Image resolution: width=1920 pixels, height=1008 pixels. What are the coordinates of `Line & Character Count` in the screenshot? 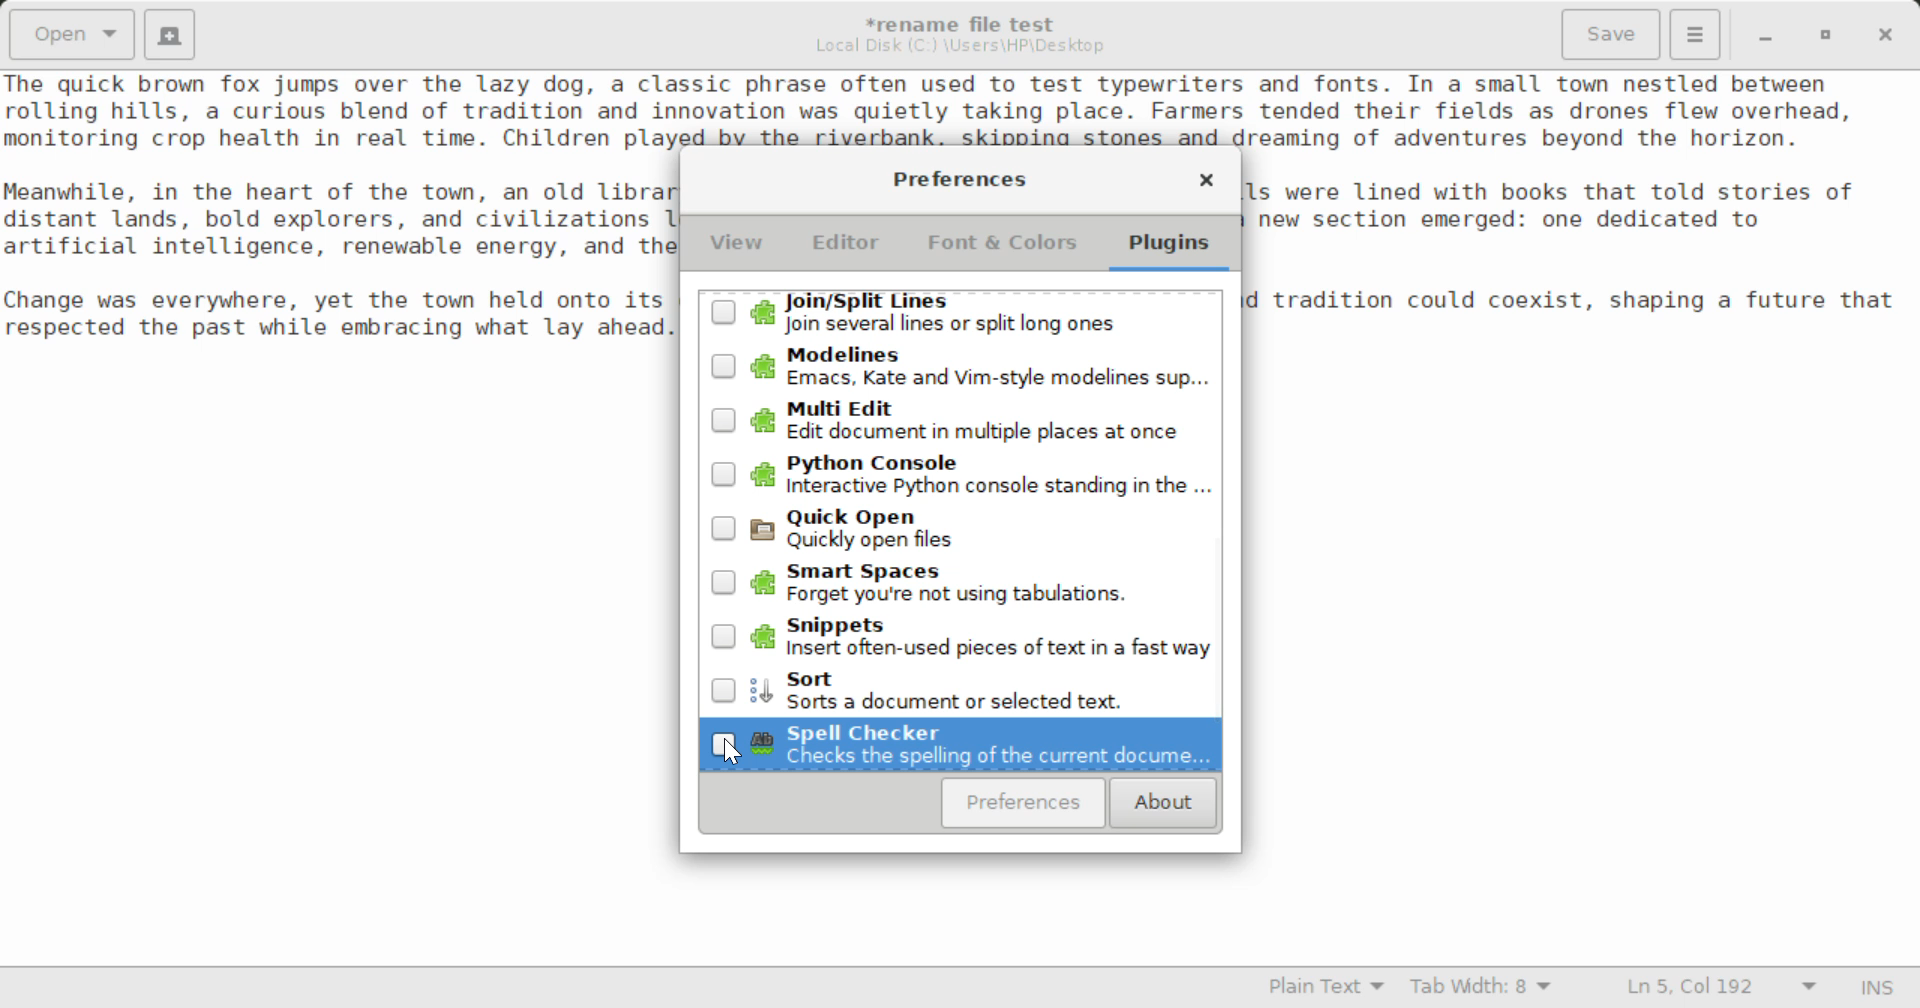 It's located at (1722, 989).